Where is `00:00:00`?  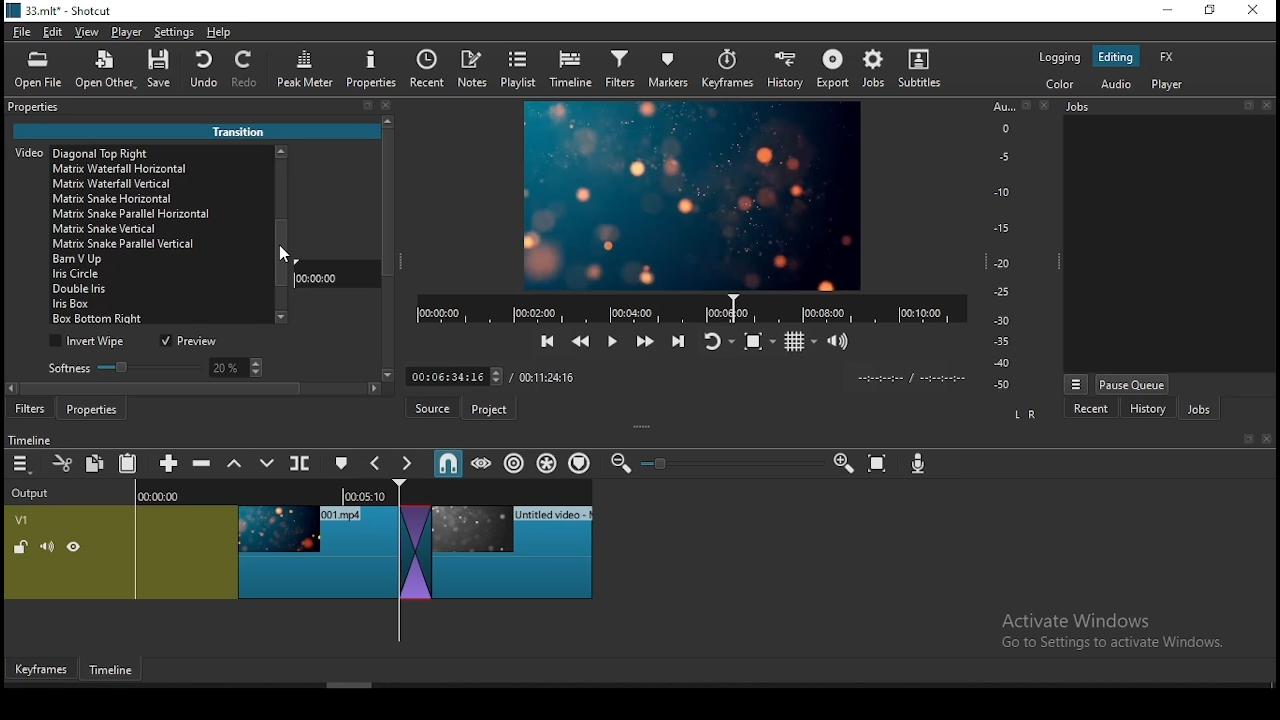
00:00:00 is located at coordinates (321, 277).